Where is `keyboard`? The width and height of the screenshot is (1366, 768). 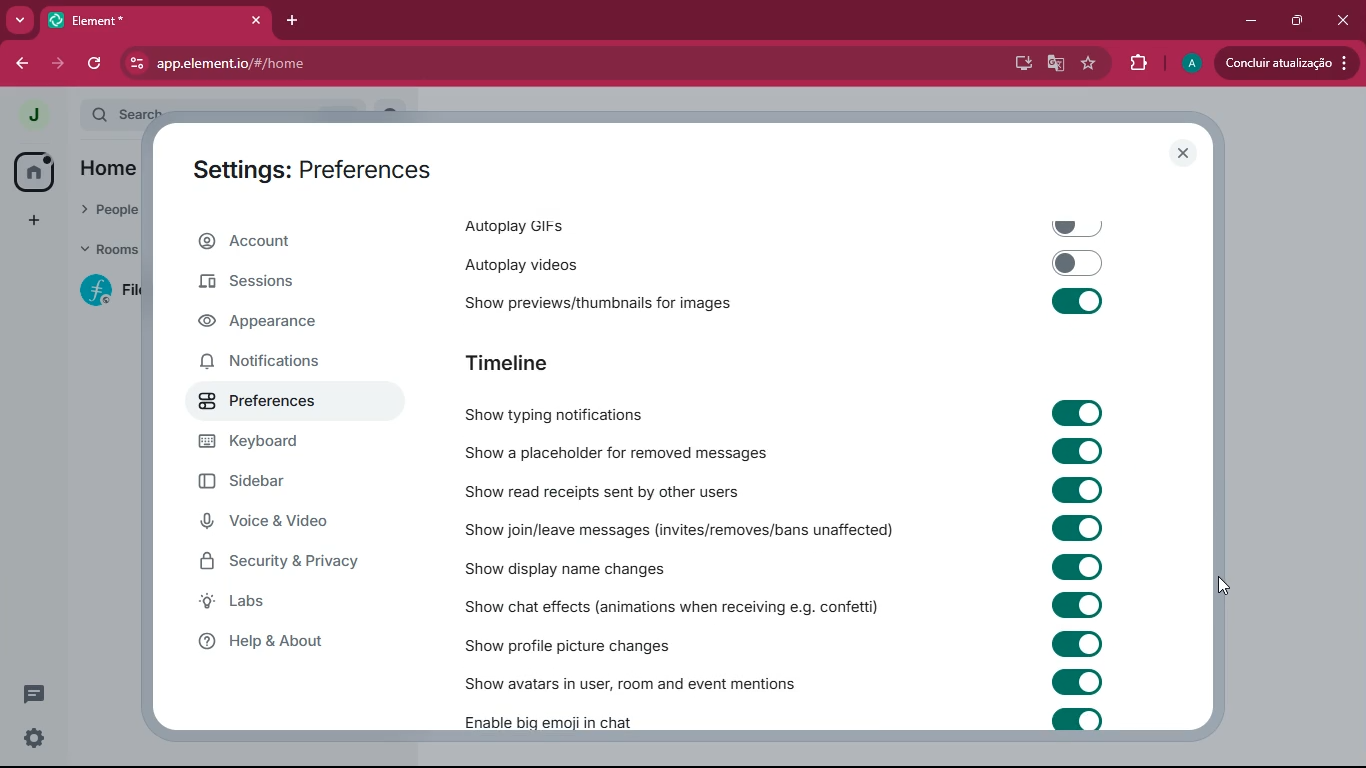
keyboard is located at coordinates (280, 445).